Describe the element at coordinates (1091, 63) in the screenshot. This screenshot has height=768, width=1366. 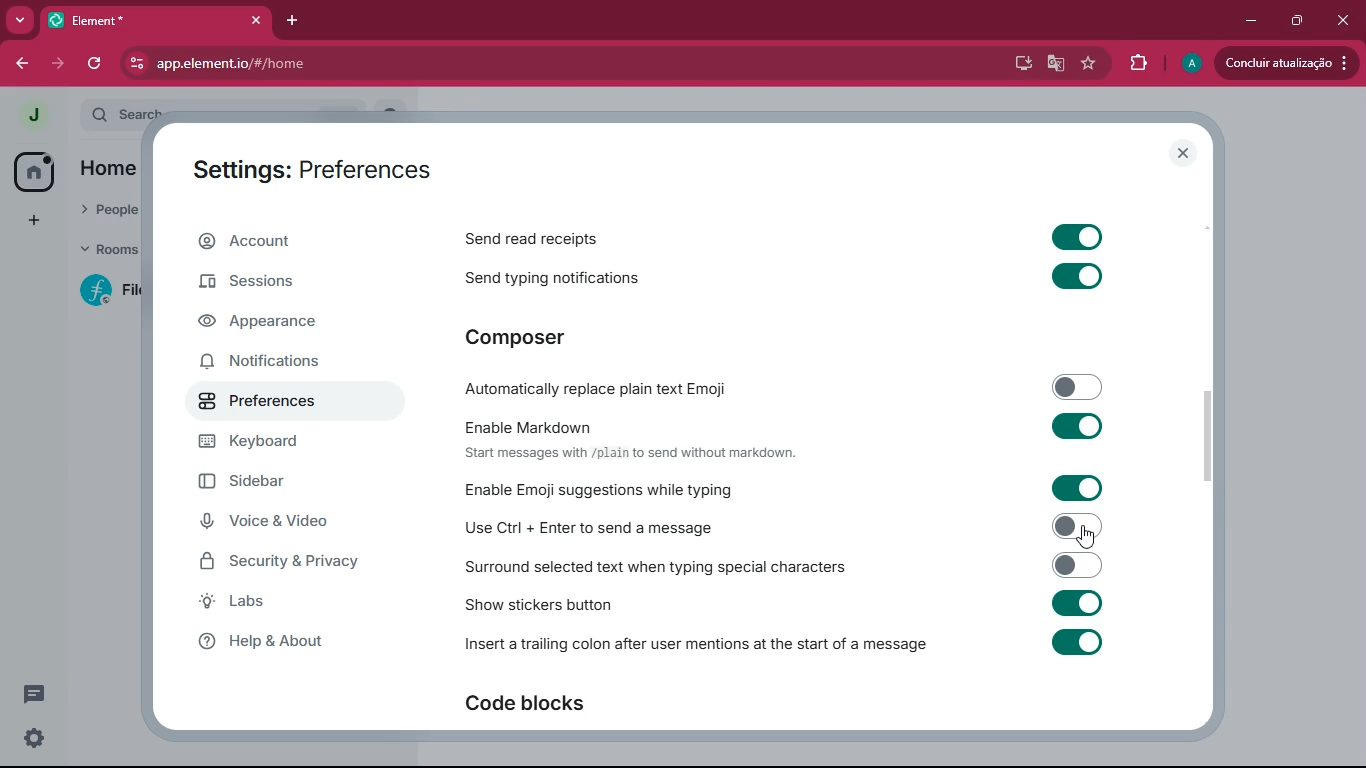
I see `favourite` at that location.